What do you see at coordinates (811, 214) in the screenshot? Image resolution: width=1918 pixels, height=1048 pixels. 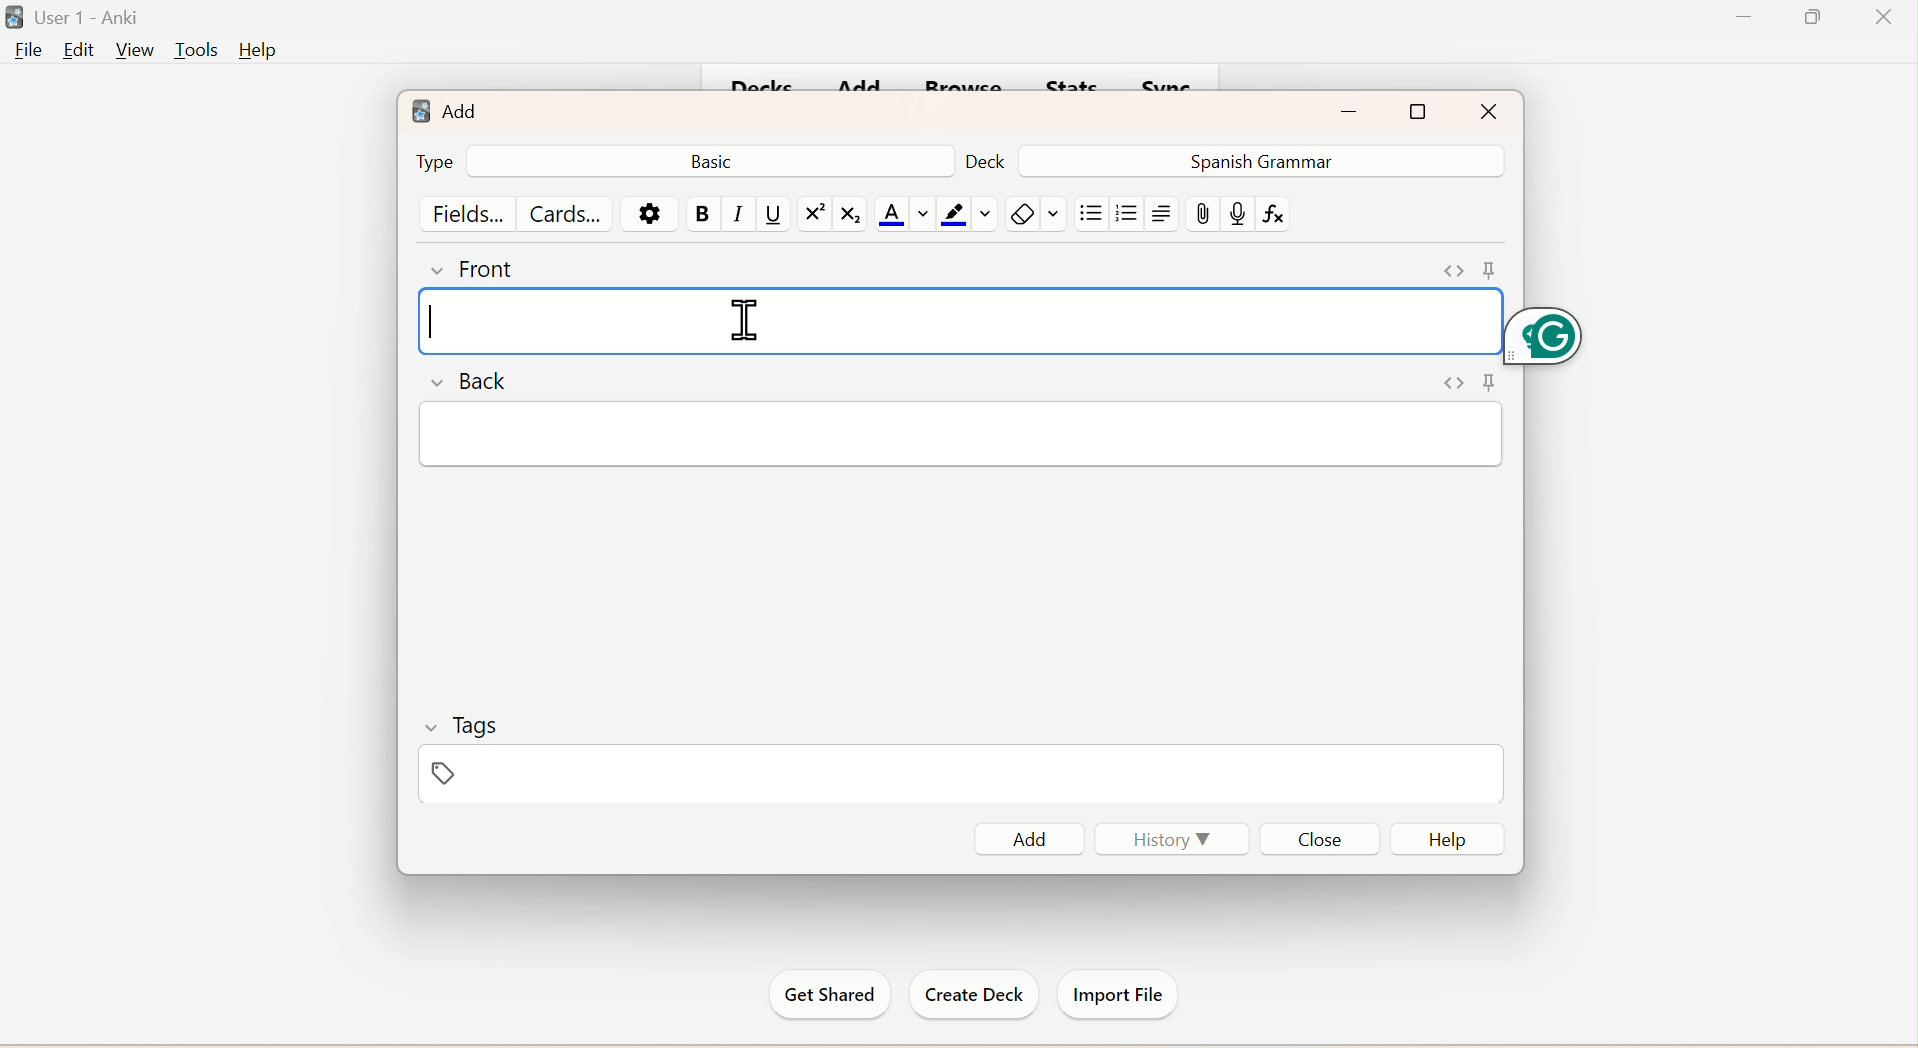 I see `Superscript` at bounding box center [811, 214].